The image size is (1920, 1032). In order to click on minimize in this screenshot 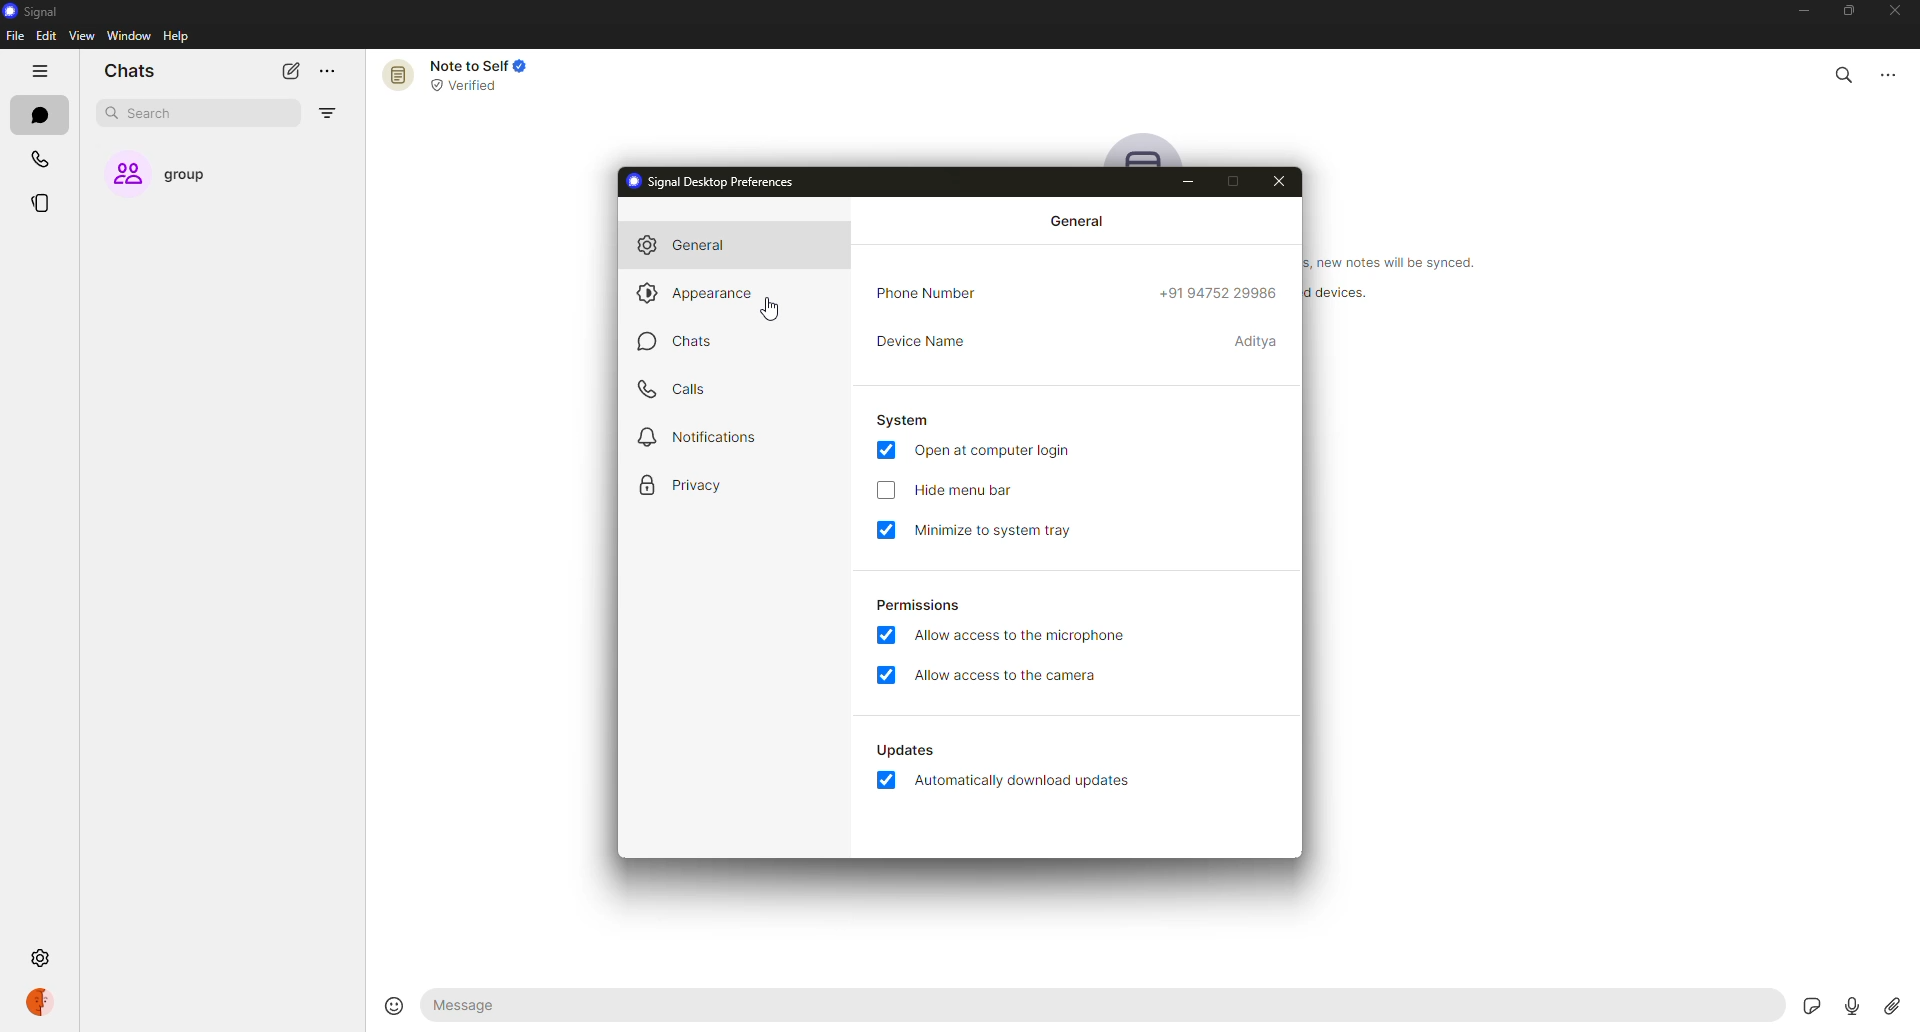, I will do `click(1190, 181)`.